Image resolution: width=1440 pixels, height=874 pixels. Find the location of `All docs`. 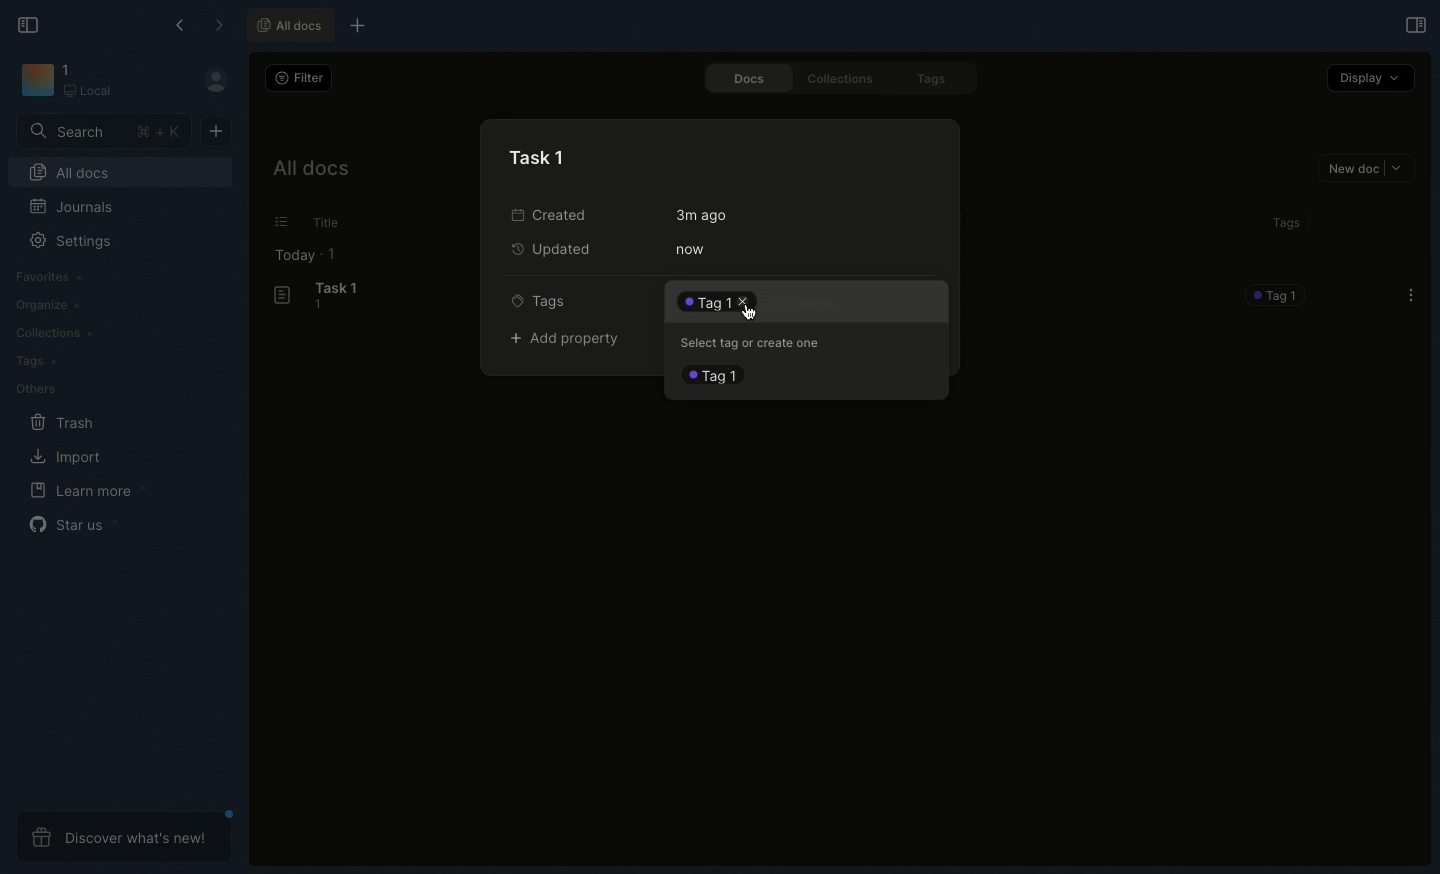

All docs is located at coordinates (290, 23).